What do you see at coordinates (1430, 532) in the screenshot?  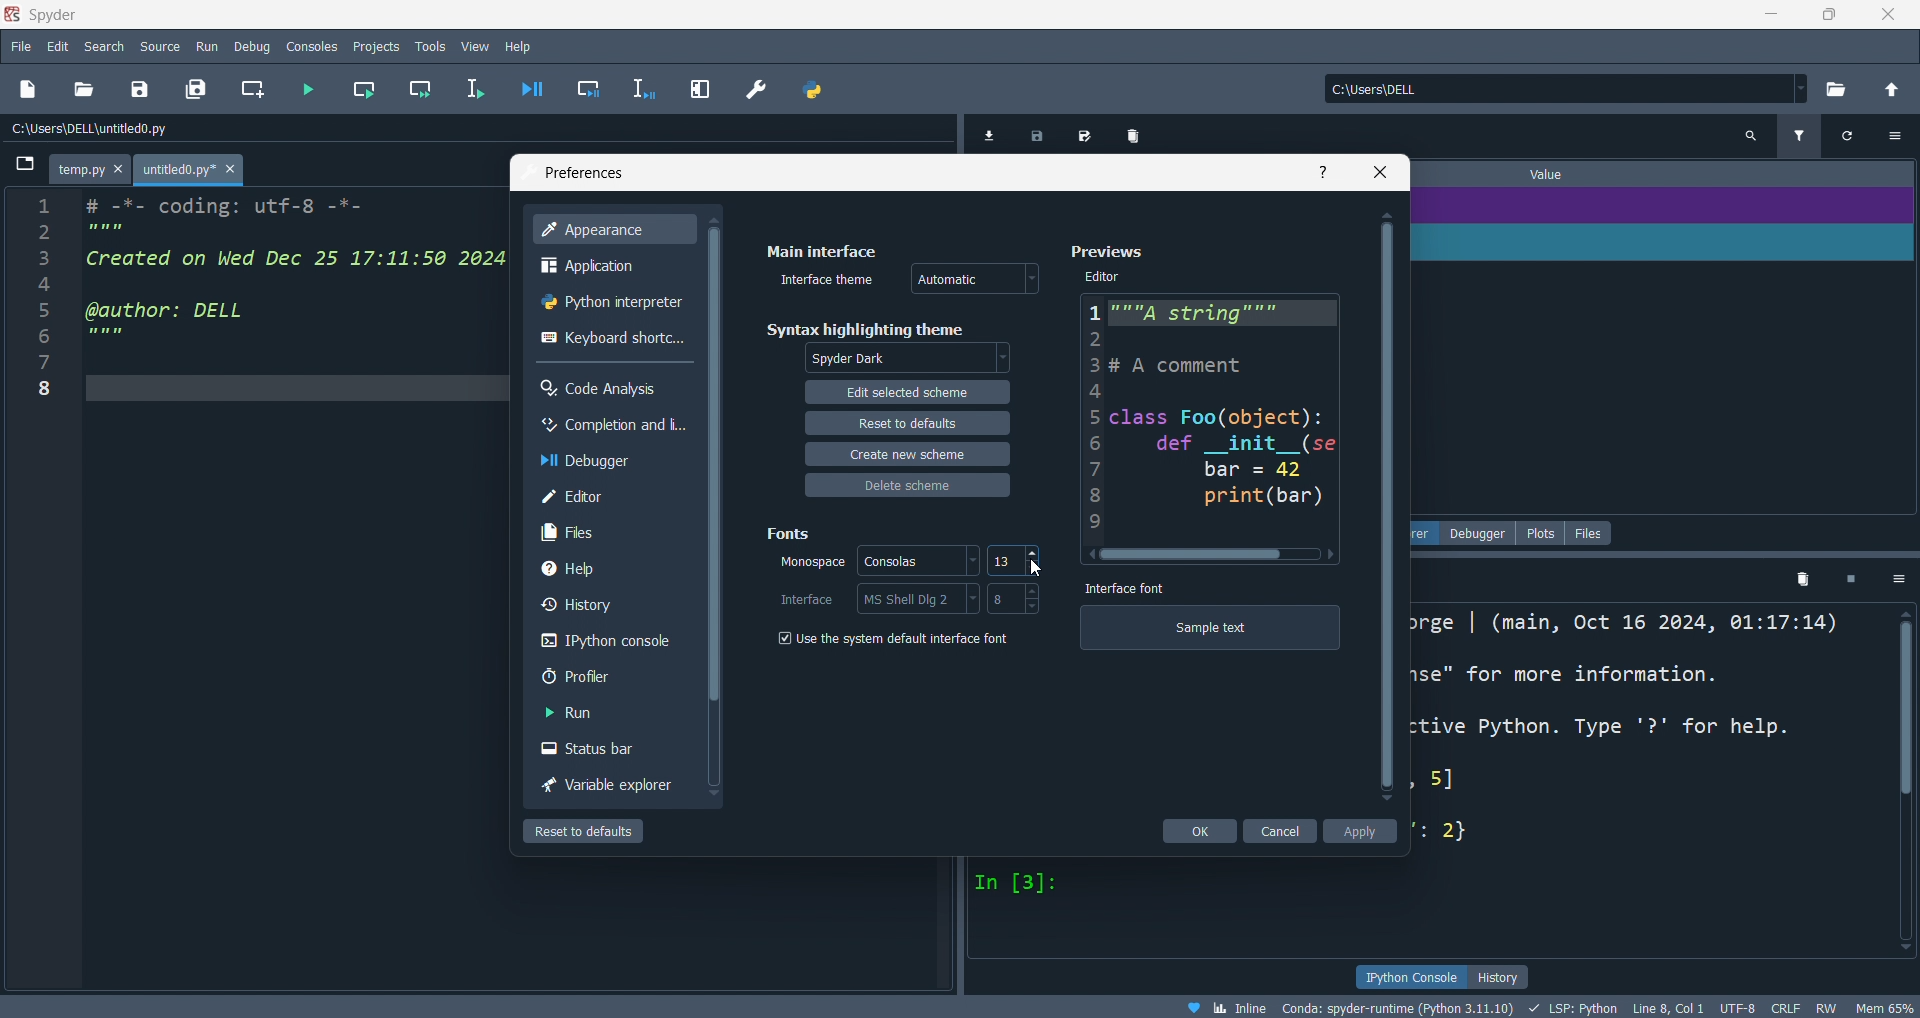 I see `variable explorer` at bounding box center [1430, 532].